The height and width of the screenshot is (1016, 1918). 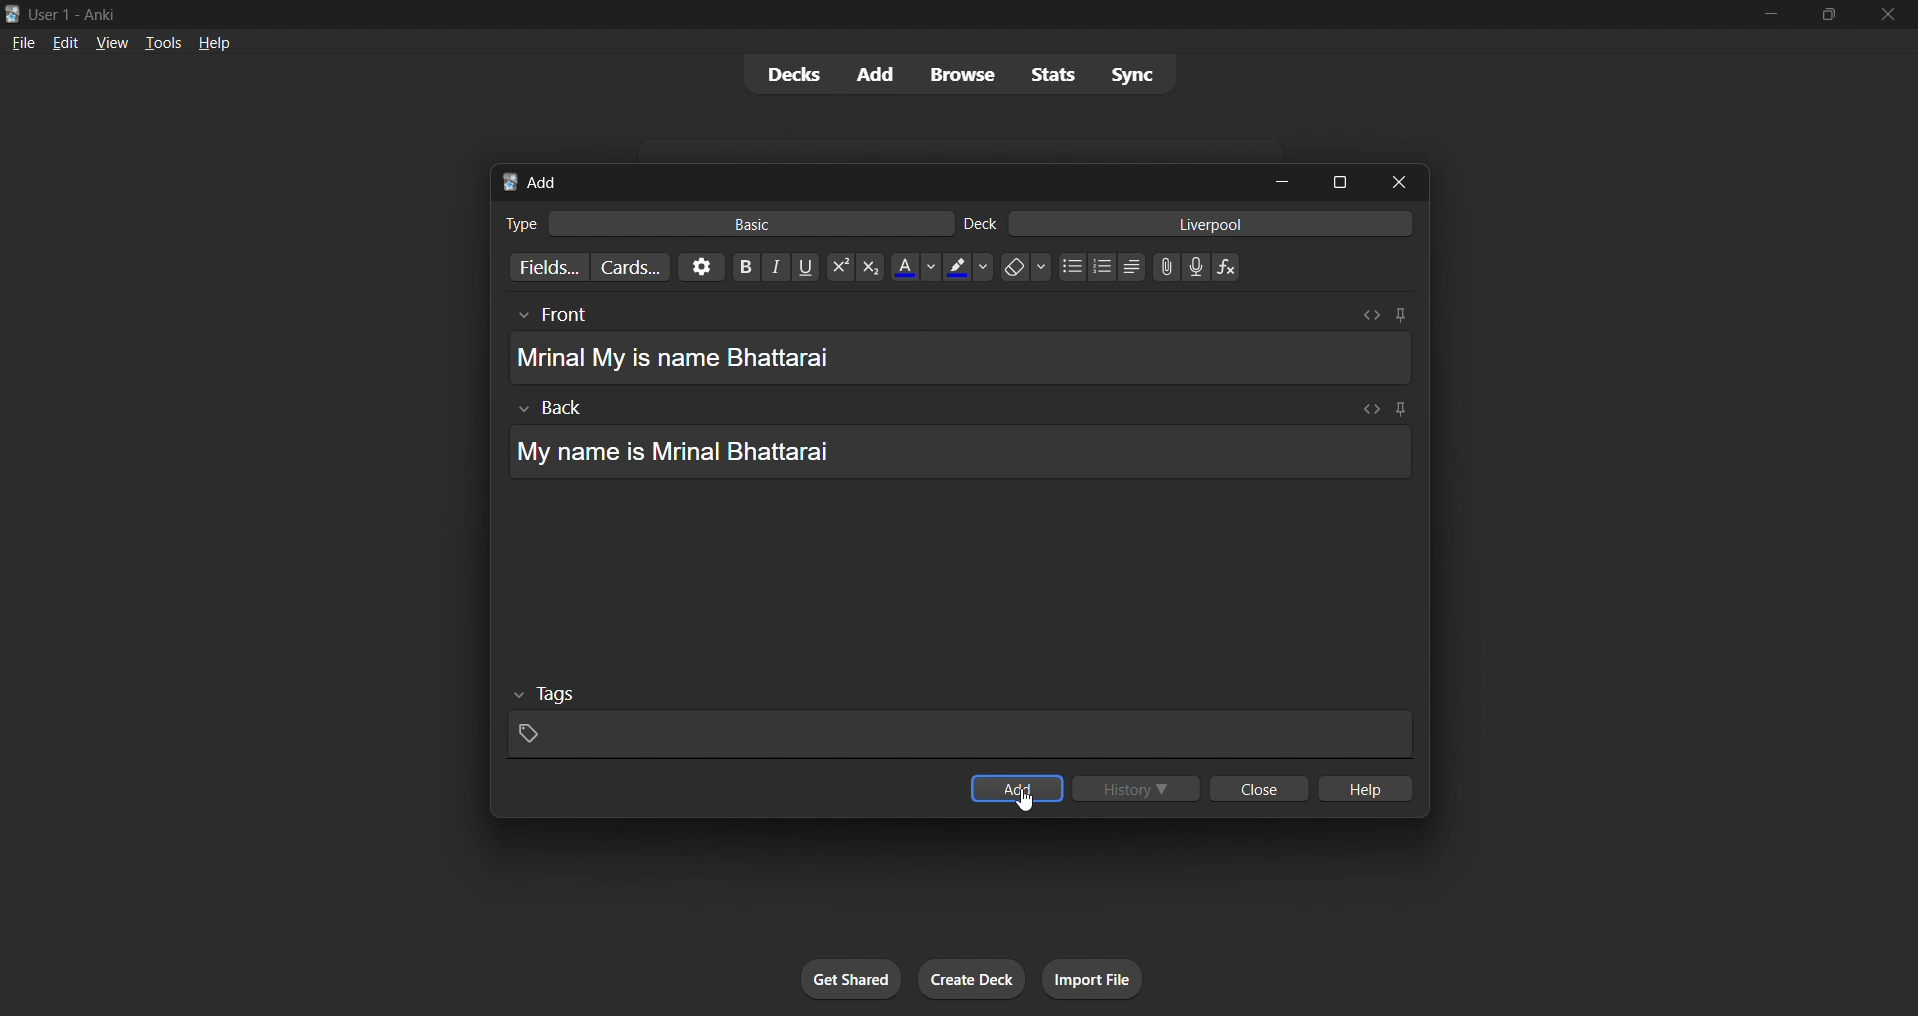 I want to click on maximize, so click(x=1340, y=181).